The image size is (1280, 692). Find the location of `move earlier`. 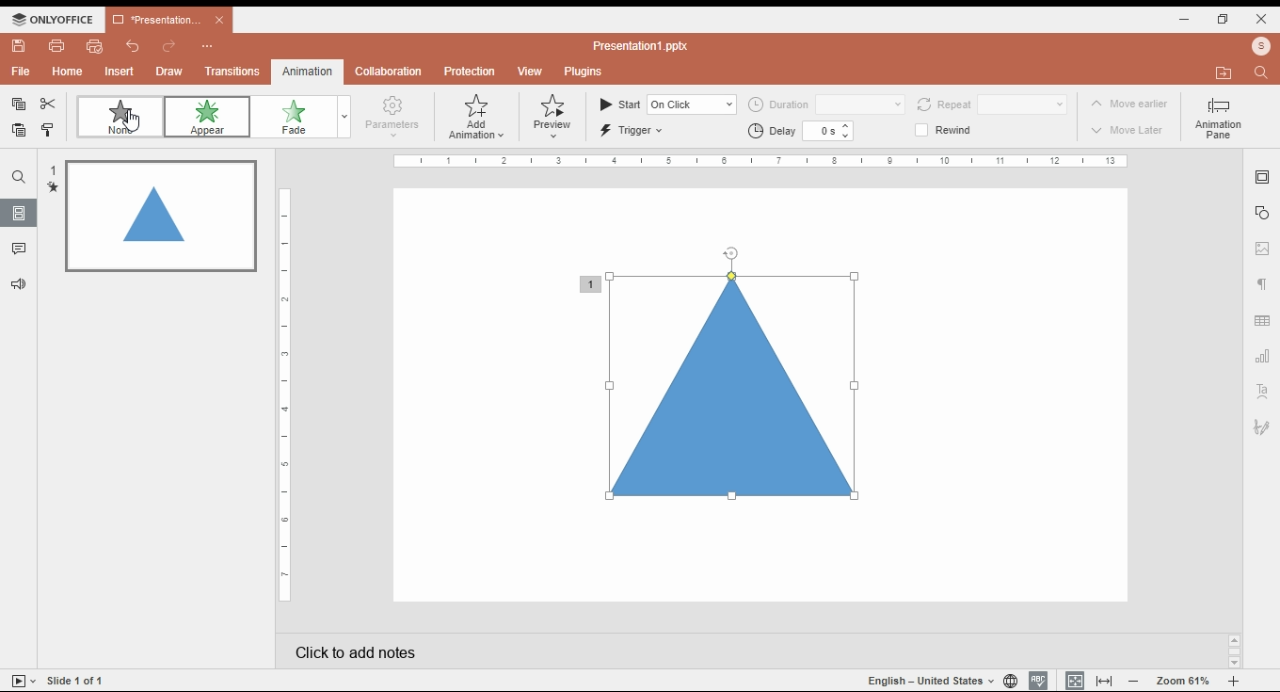

move earlier is located at coordinates (1129, 103).